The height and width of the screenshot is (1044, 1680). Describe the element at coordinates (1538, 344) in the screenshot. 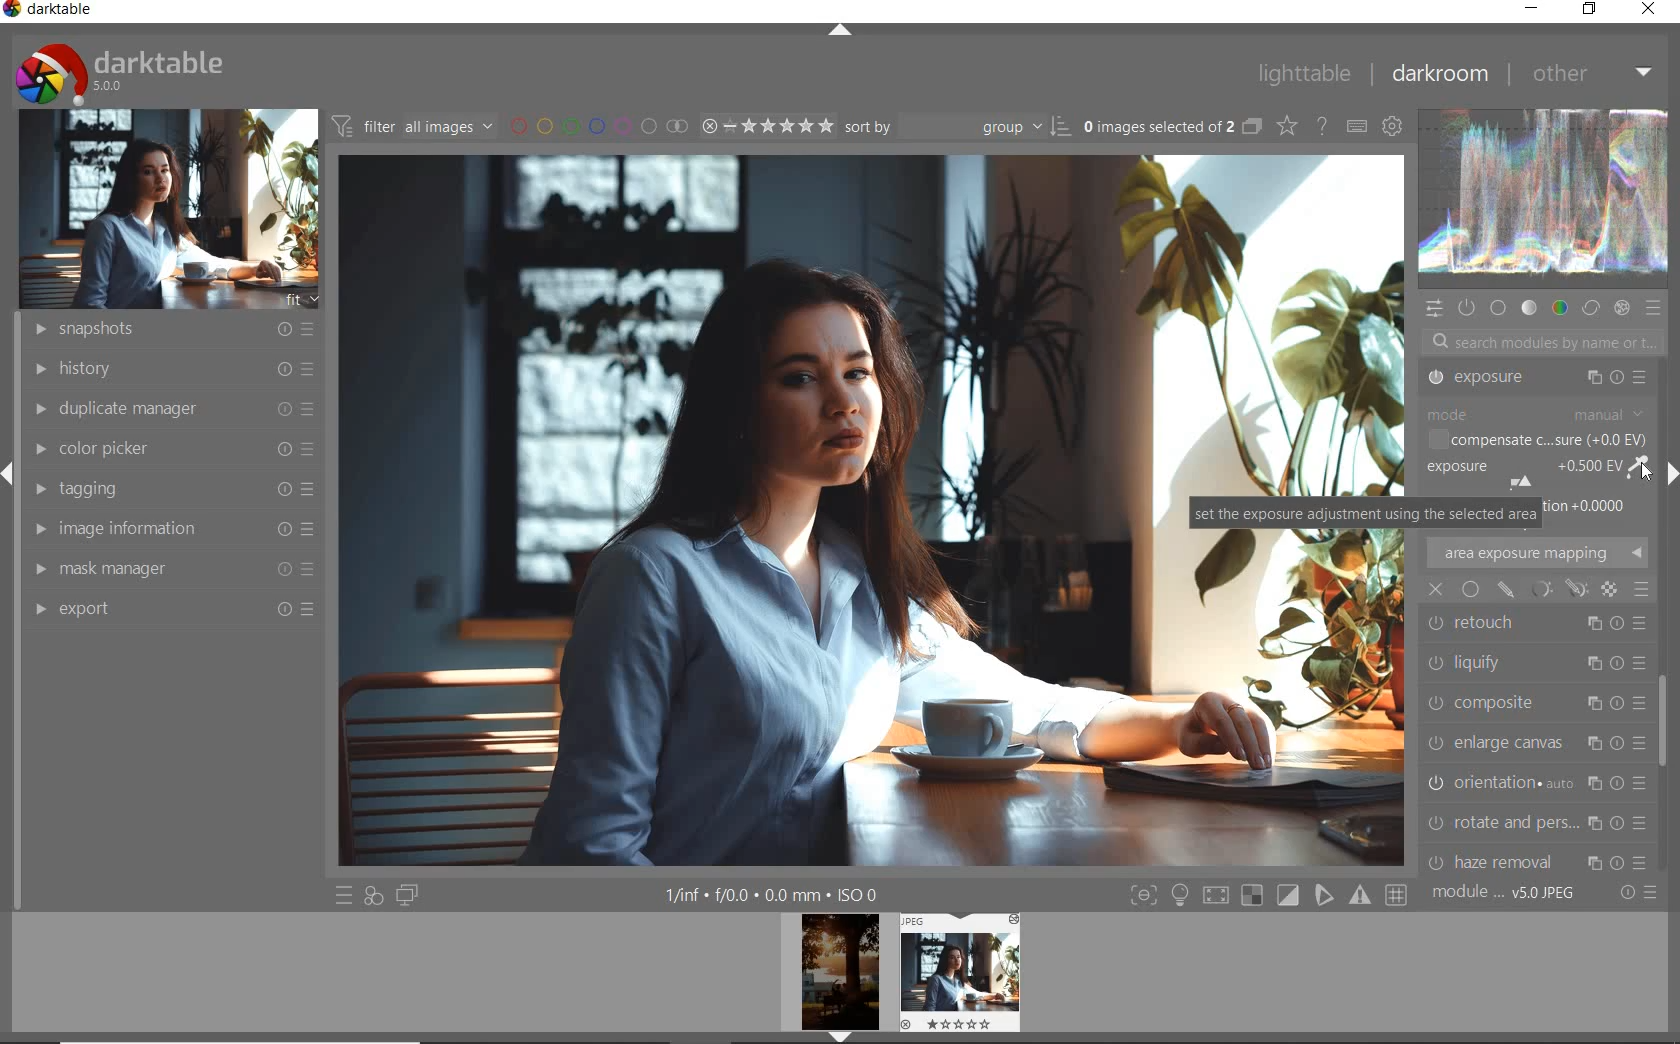

I see `Search bar` at that location.